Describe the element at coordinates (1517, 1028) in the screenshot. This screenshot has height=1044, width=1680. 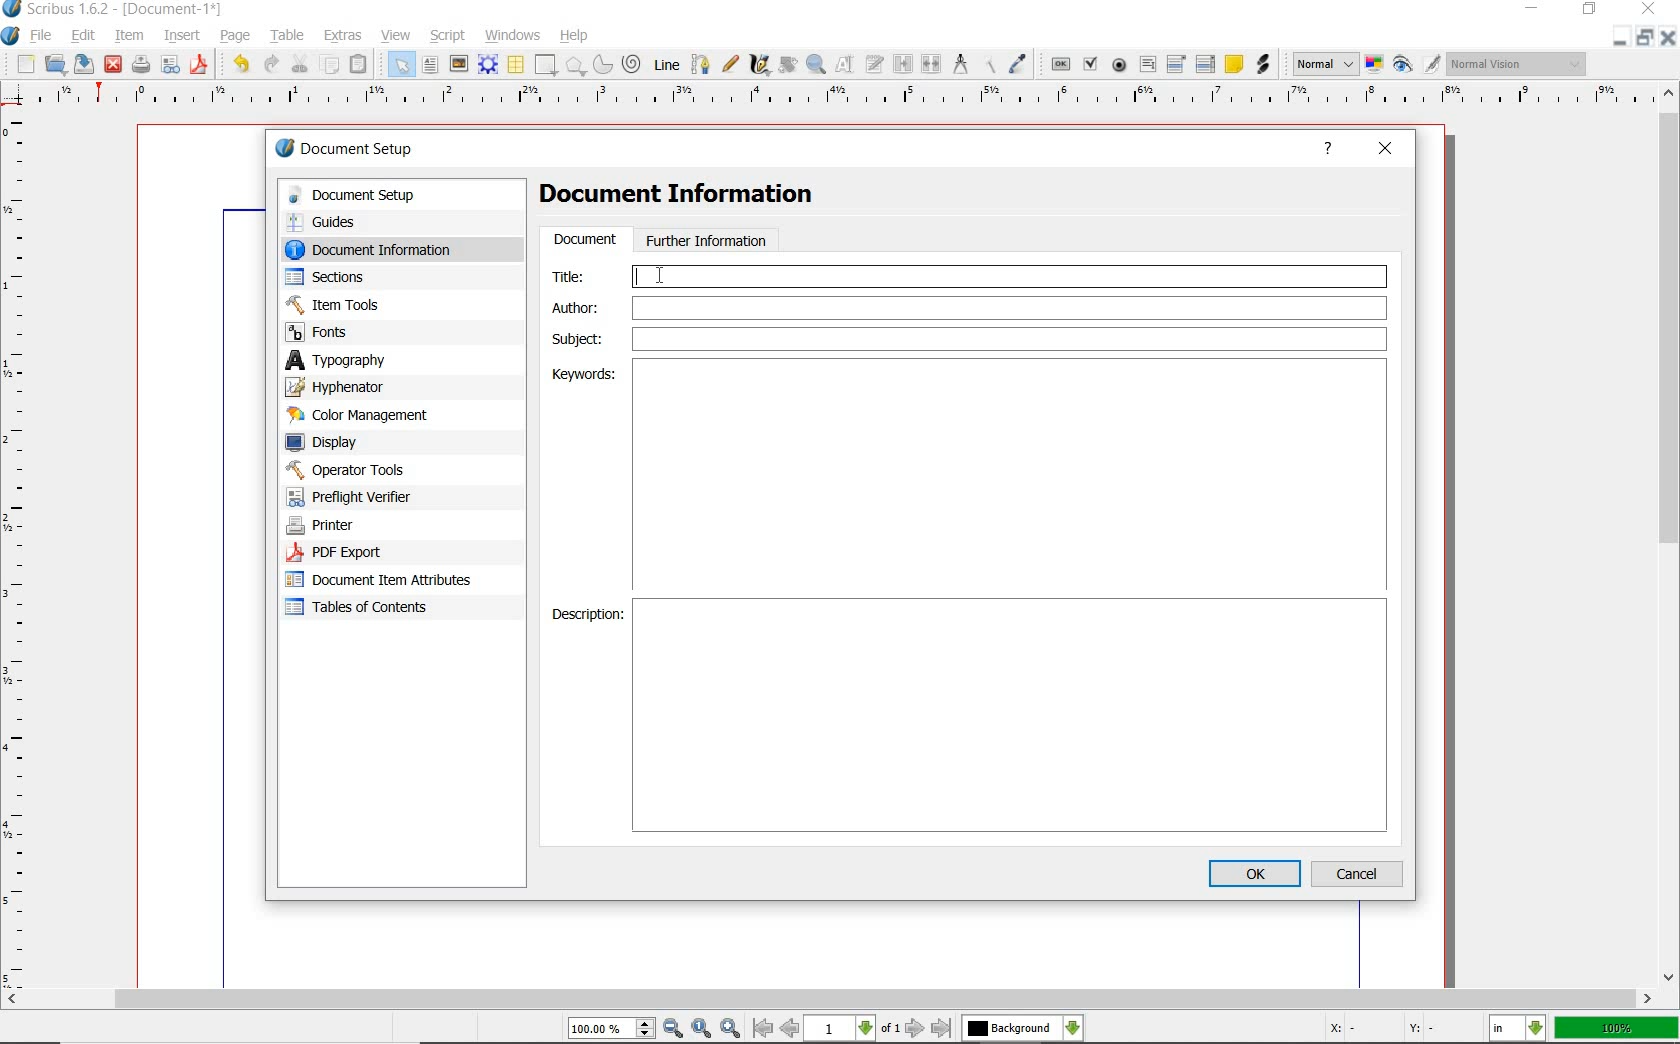
I see `select the current unit` at that location.